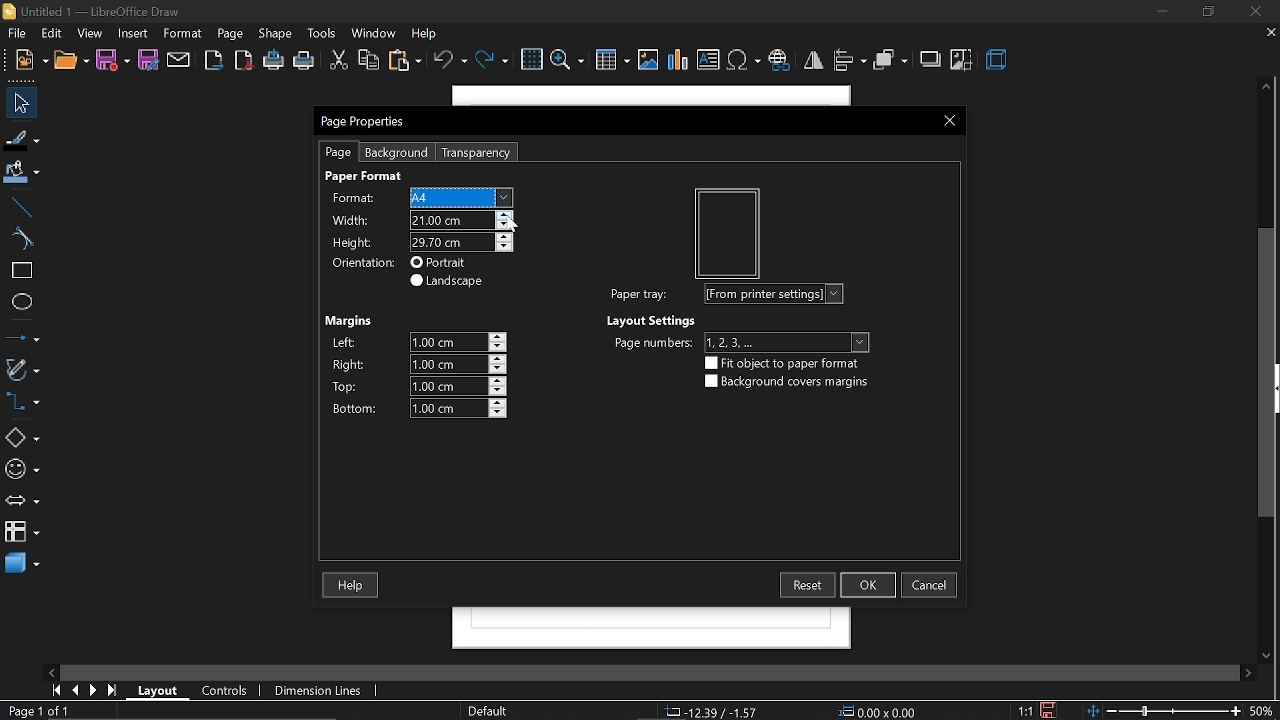  Describe the element at coordinates (50, 672) in the screenshot. I see `move left` at that location.